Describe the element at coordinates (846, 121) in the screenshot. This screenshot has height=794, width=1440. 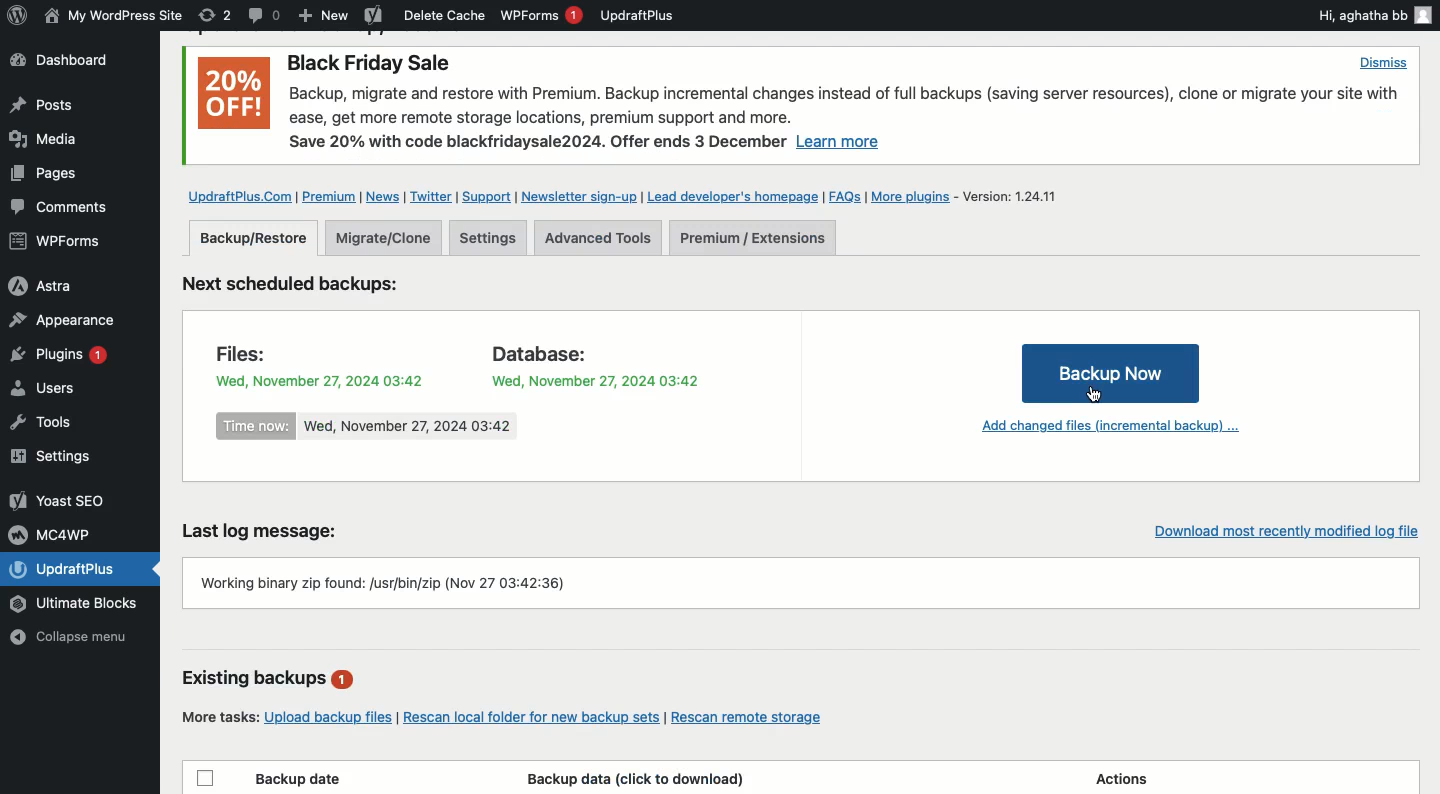
I see `Backup, migrate and restore with Premium. Backup incremental changes instead of full backups (saving server resources), clone or migrate your site withease, get more remote storage locations, premium support and more. Save 20% with code blackfridaysale2024. Offer ends 3 December Learn more` at that location.